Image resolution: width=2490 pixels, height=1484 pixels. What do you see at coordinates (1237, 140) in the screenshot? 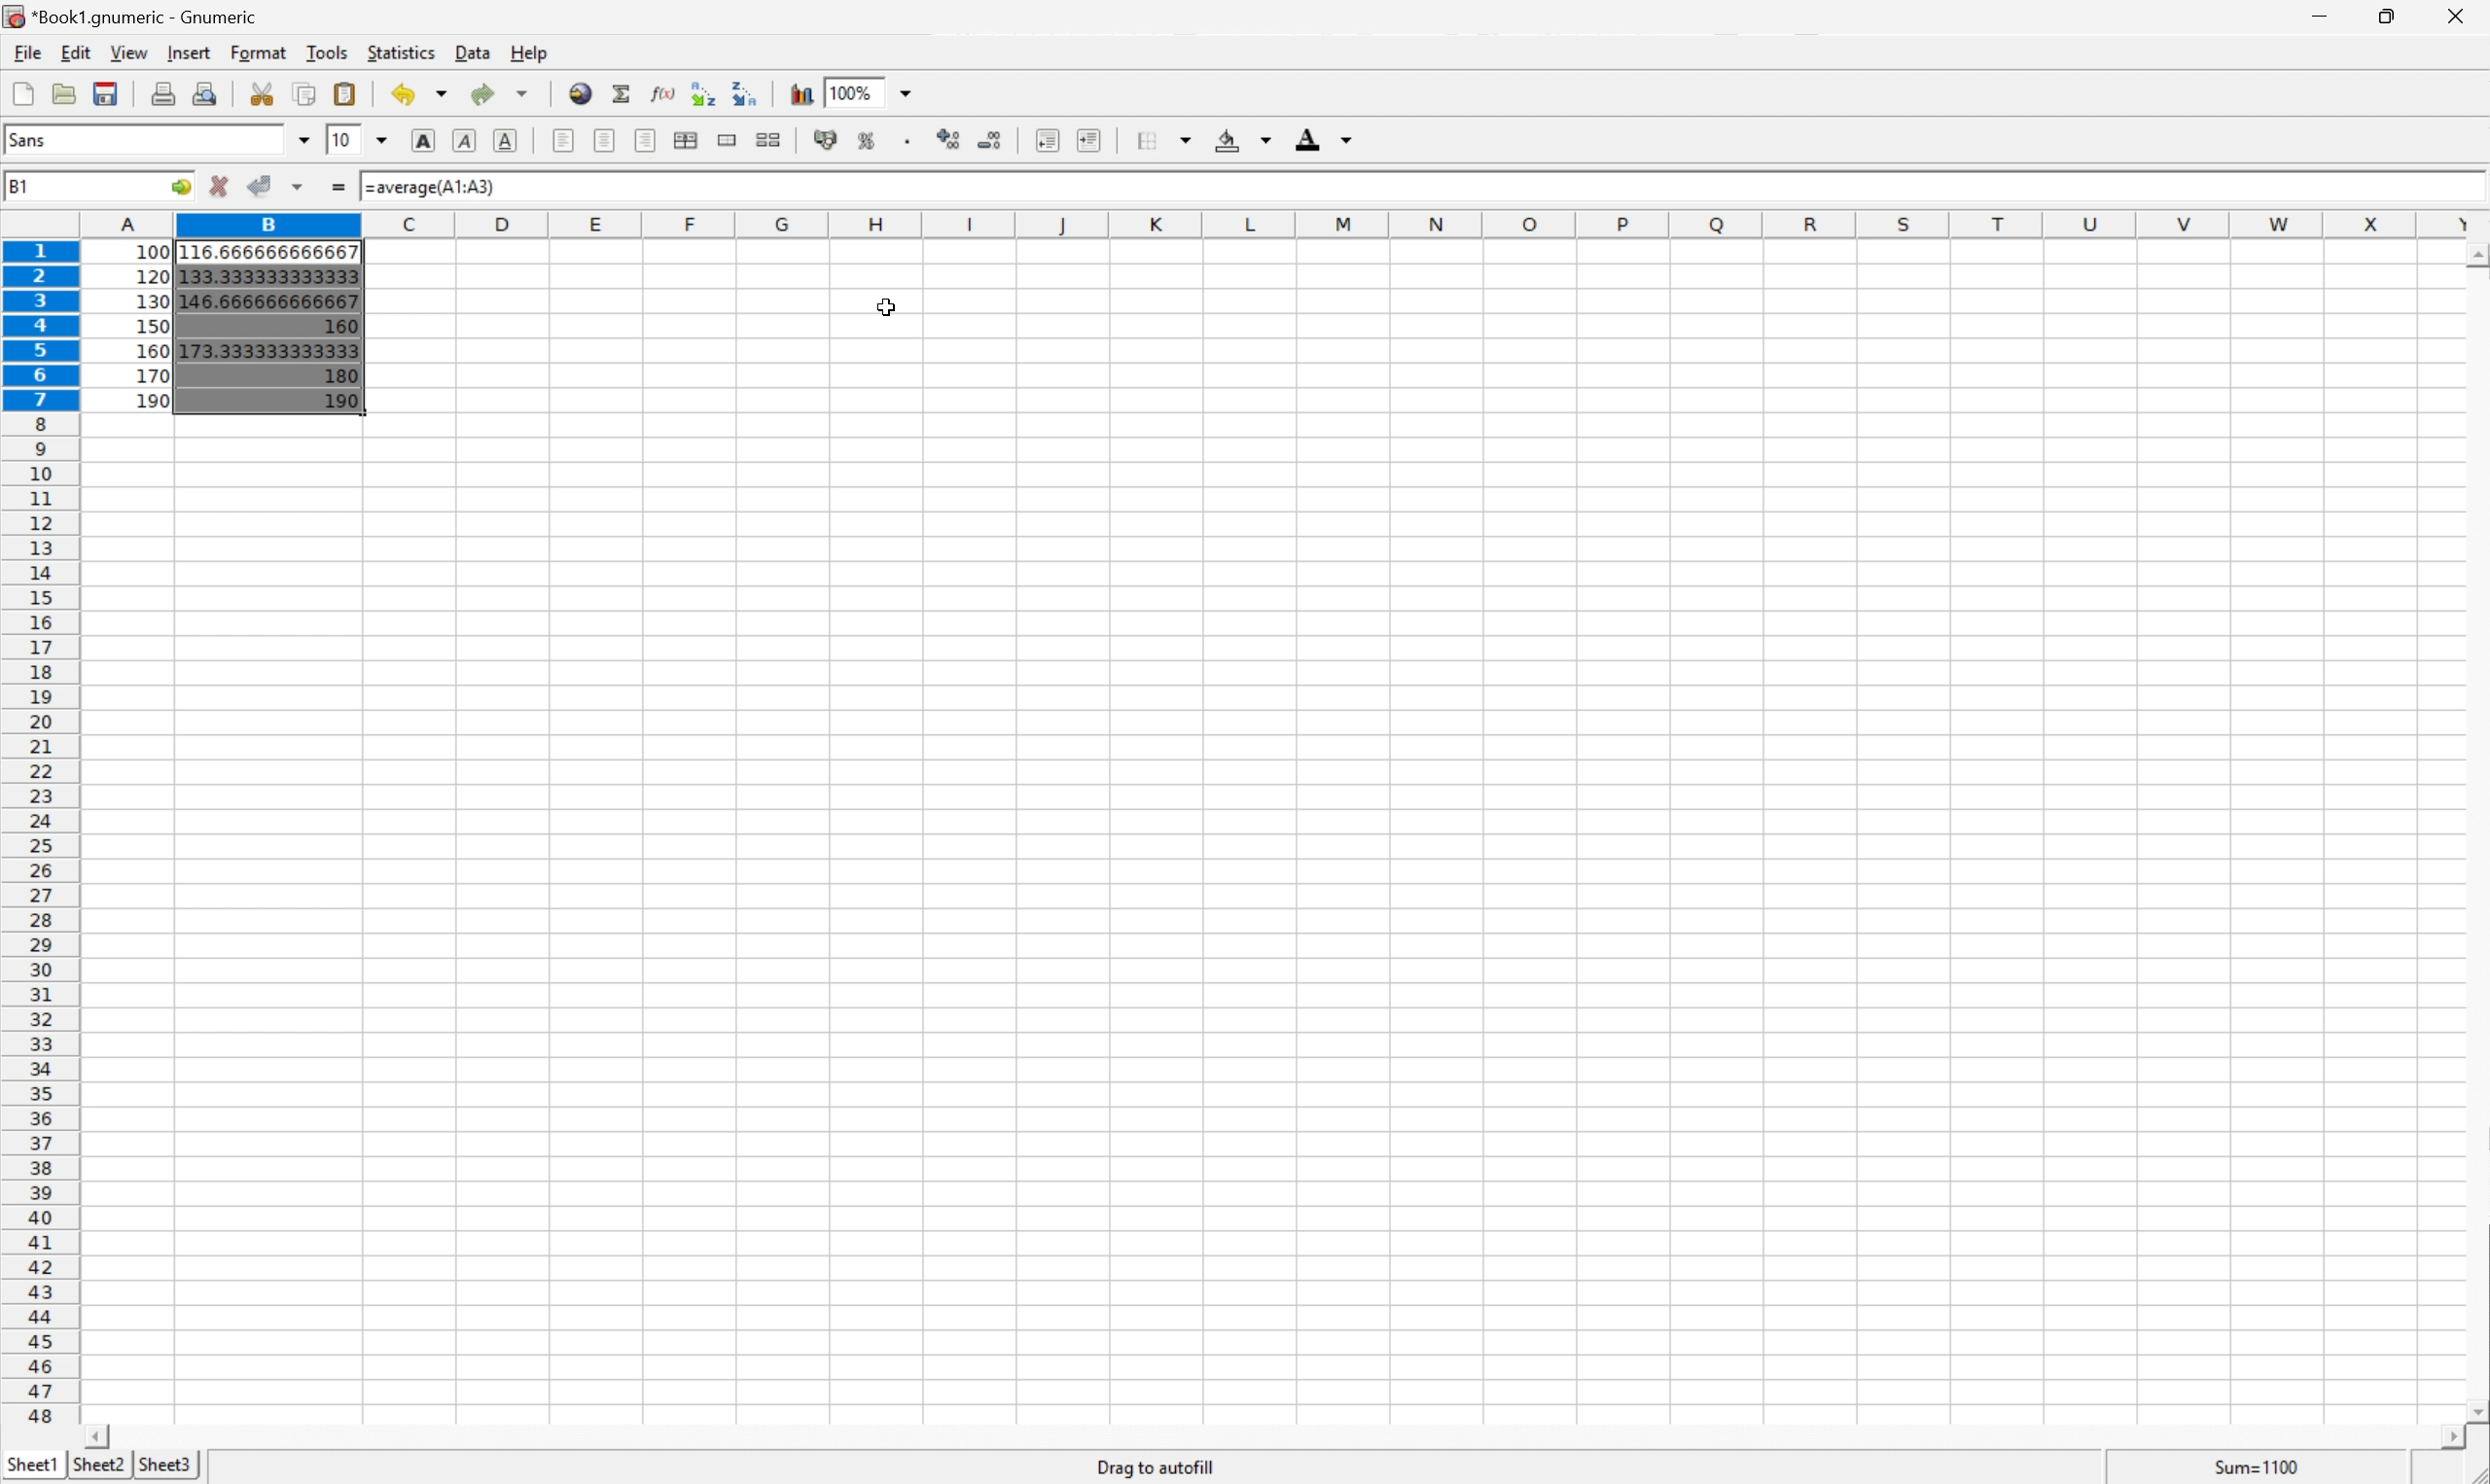
I see `Background` at bounding box center [1237, 140].